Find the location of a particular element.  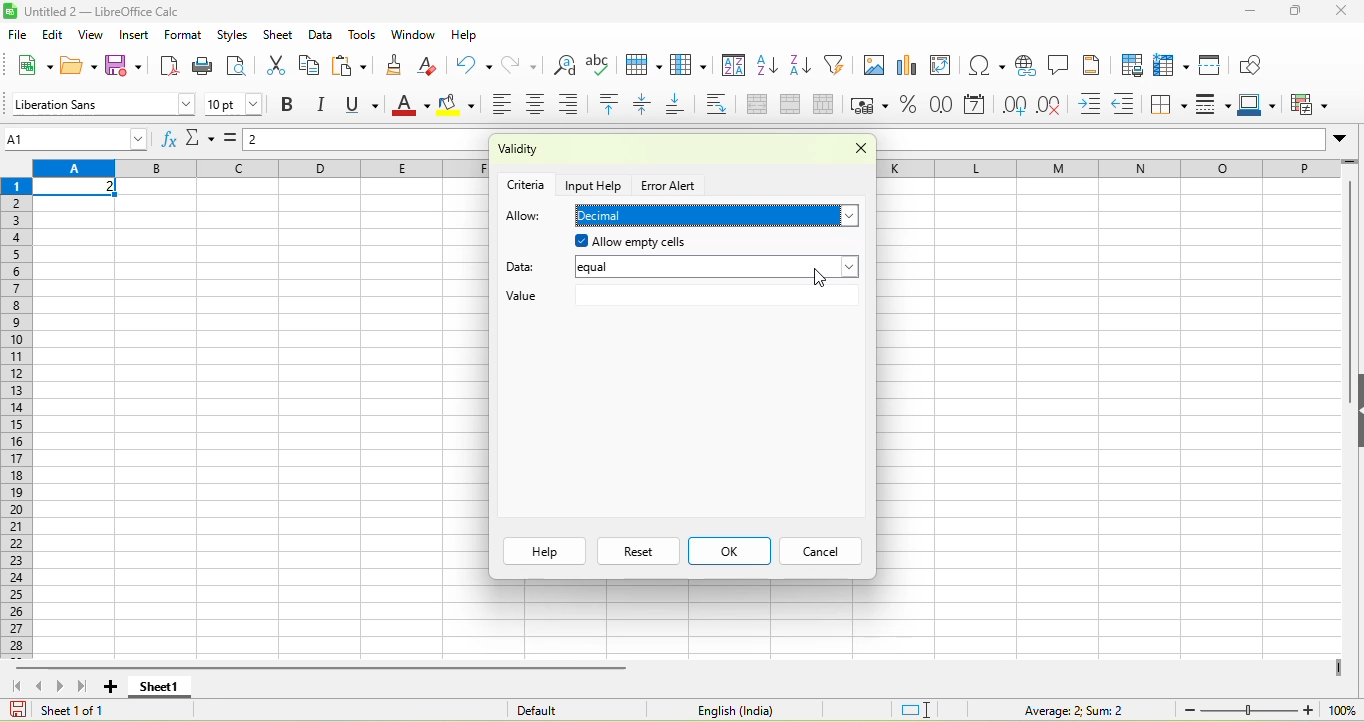

insert is located at coordinates (135, 35).